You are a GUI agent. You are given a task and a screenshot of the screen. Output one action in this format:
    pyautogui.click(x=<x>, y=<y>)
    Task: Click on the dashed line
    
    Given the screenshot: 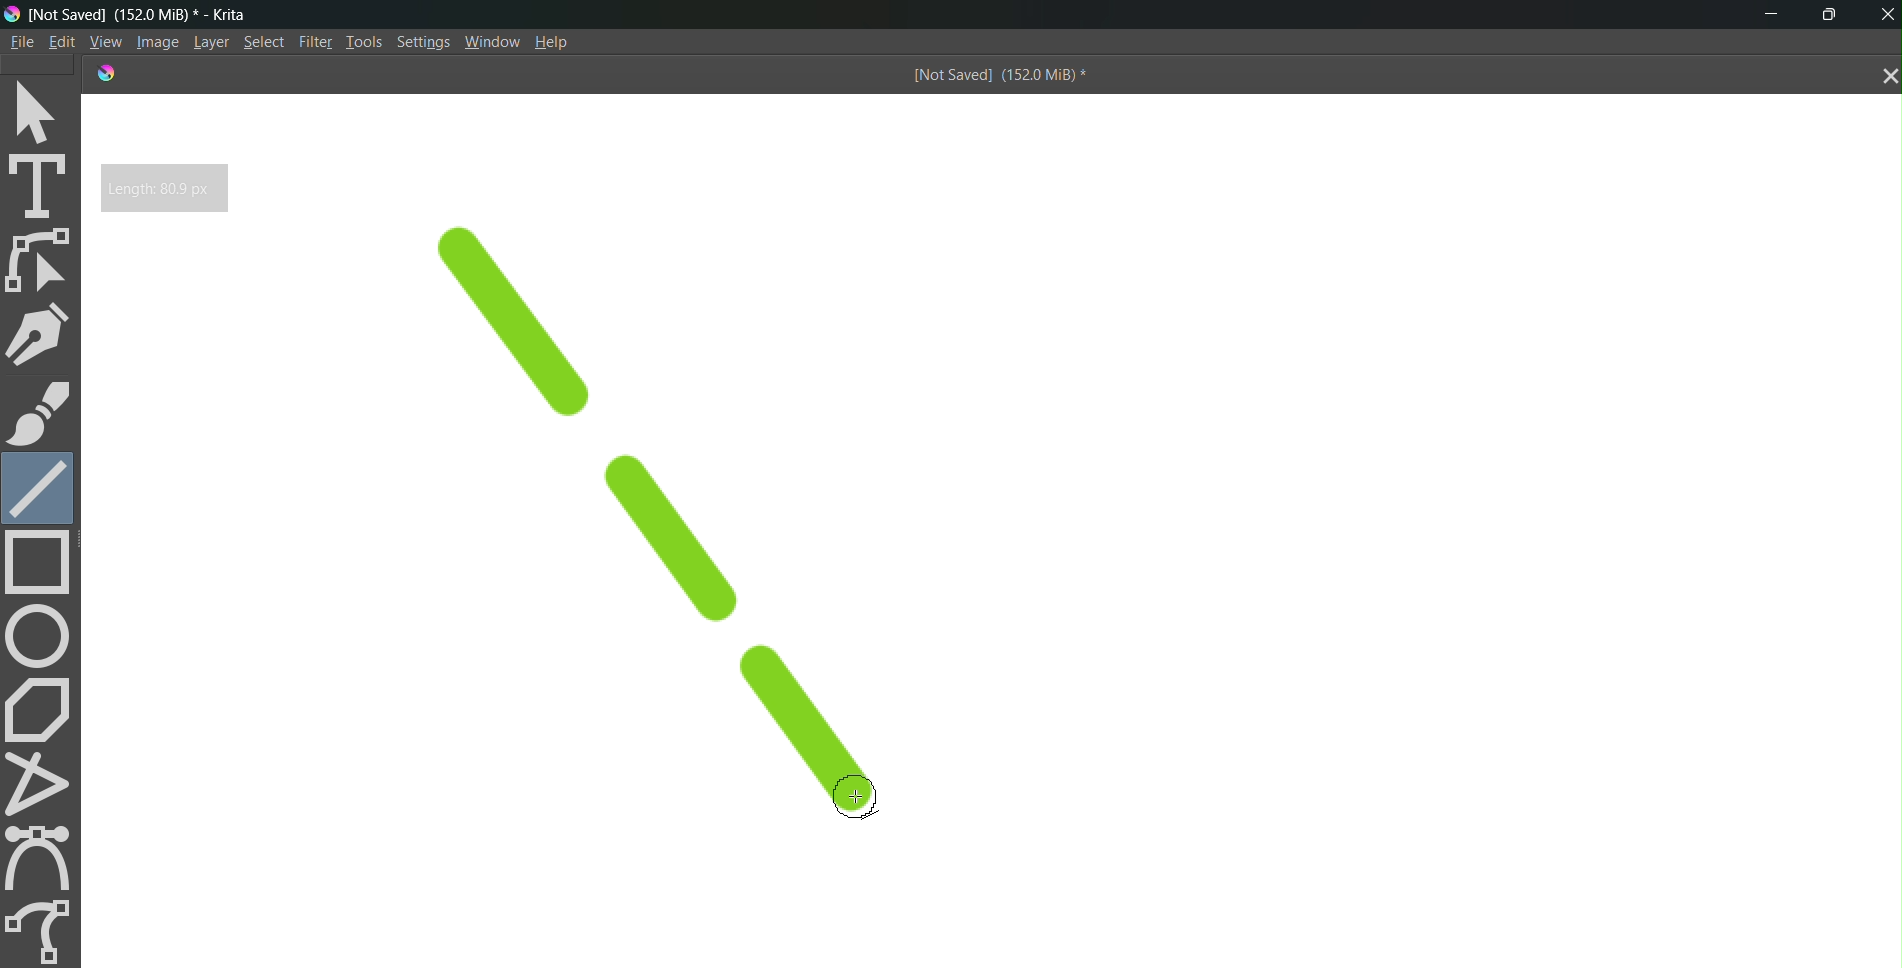 What is the action you would take?
    pyautogui.click(x=697, y=534)
    